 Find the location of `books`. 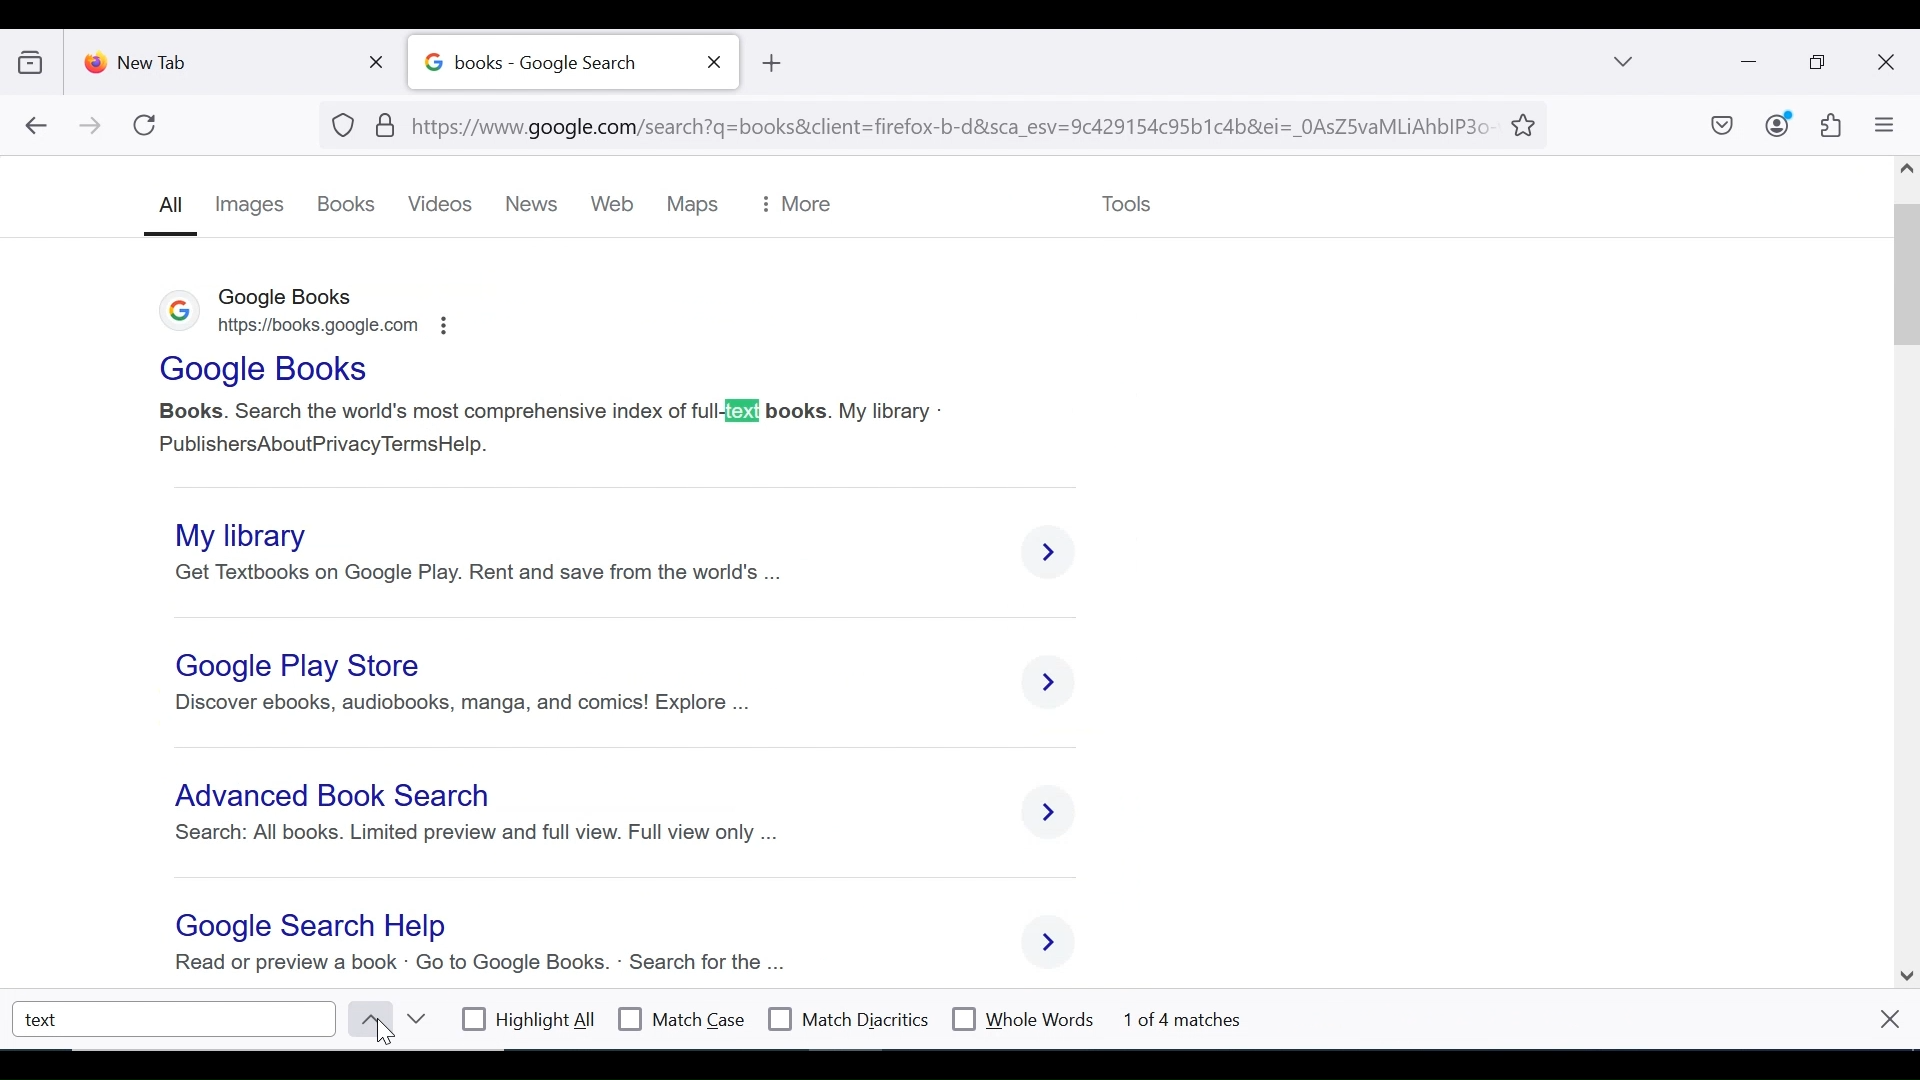

books is located at coordinates (347, 205).